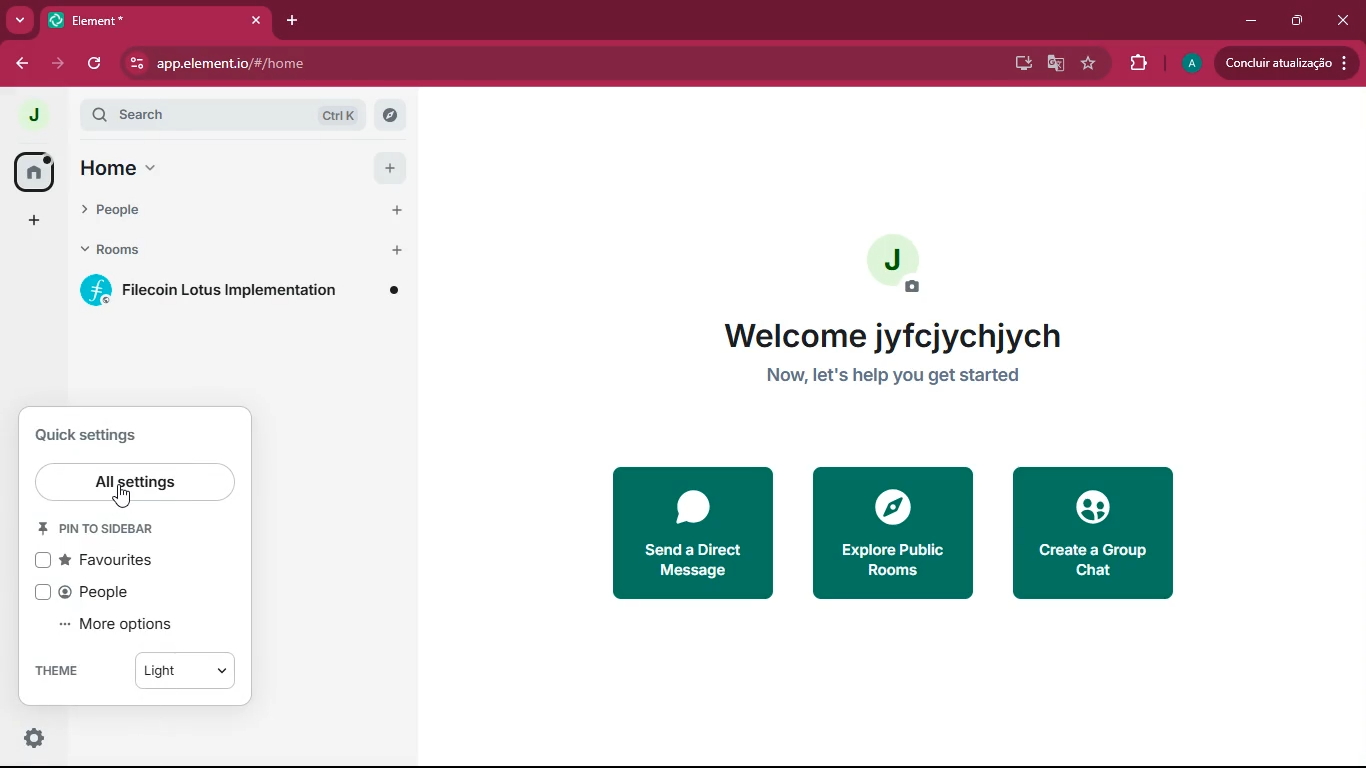 The image size is (1366, 768). Describe the element at coordinates (1190, 64) in the screenshot. I see `profile picture` at that location.